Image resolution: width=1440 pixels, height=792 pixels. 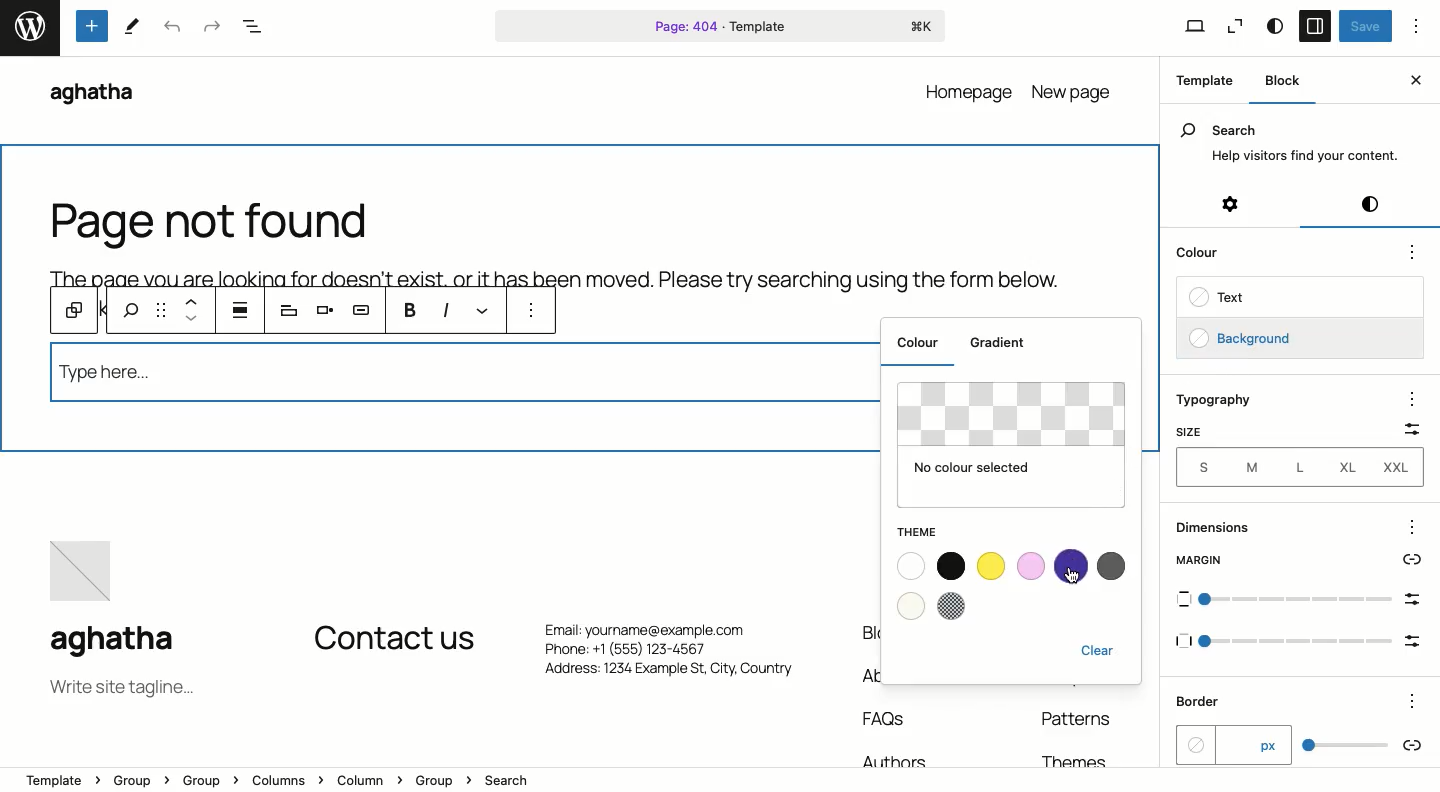 I want to click on Colour, so click(x=918, y=345).